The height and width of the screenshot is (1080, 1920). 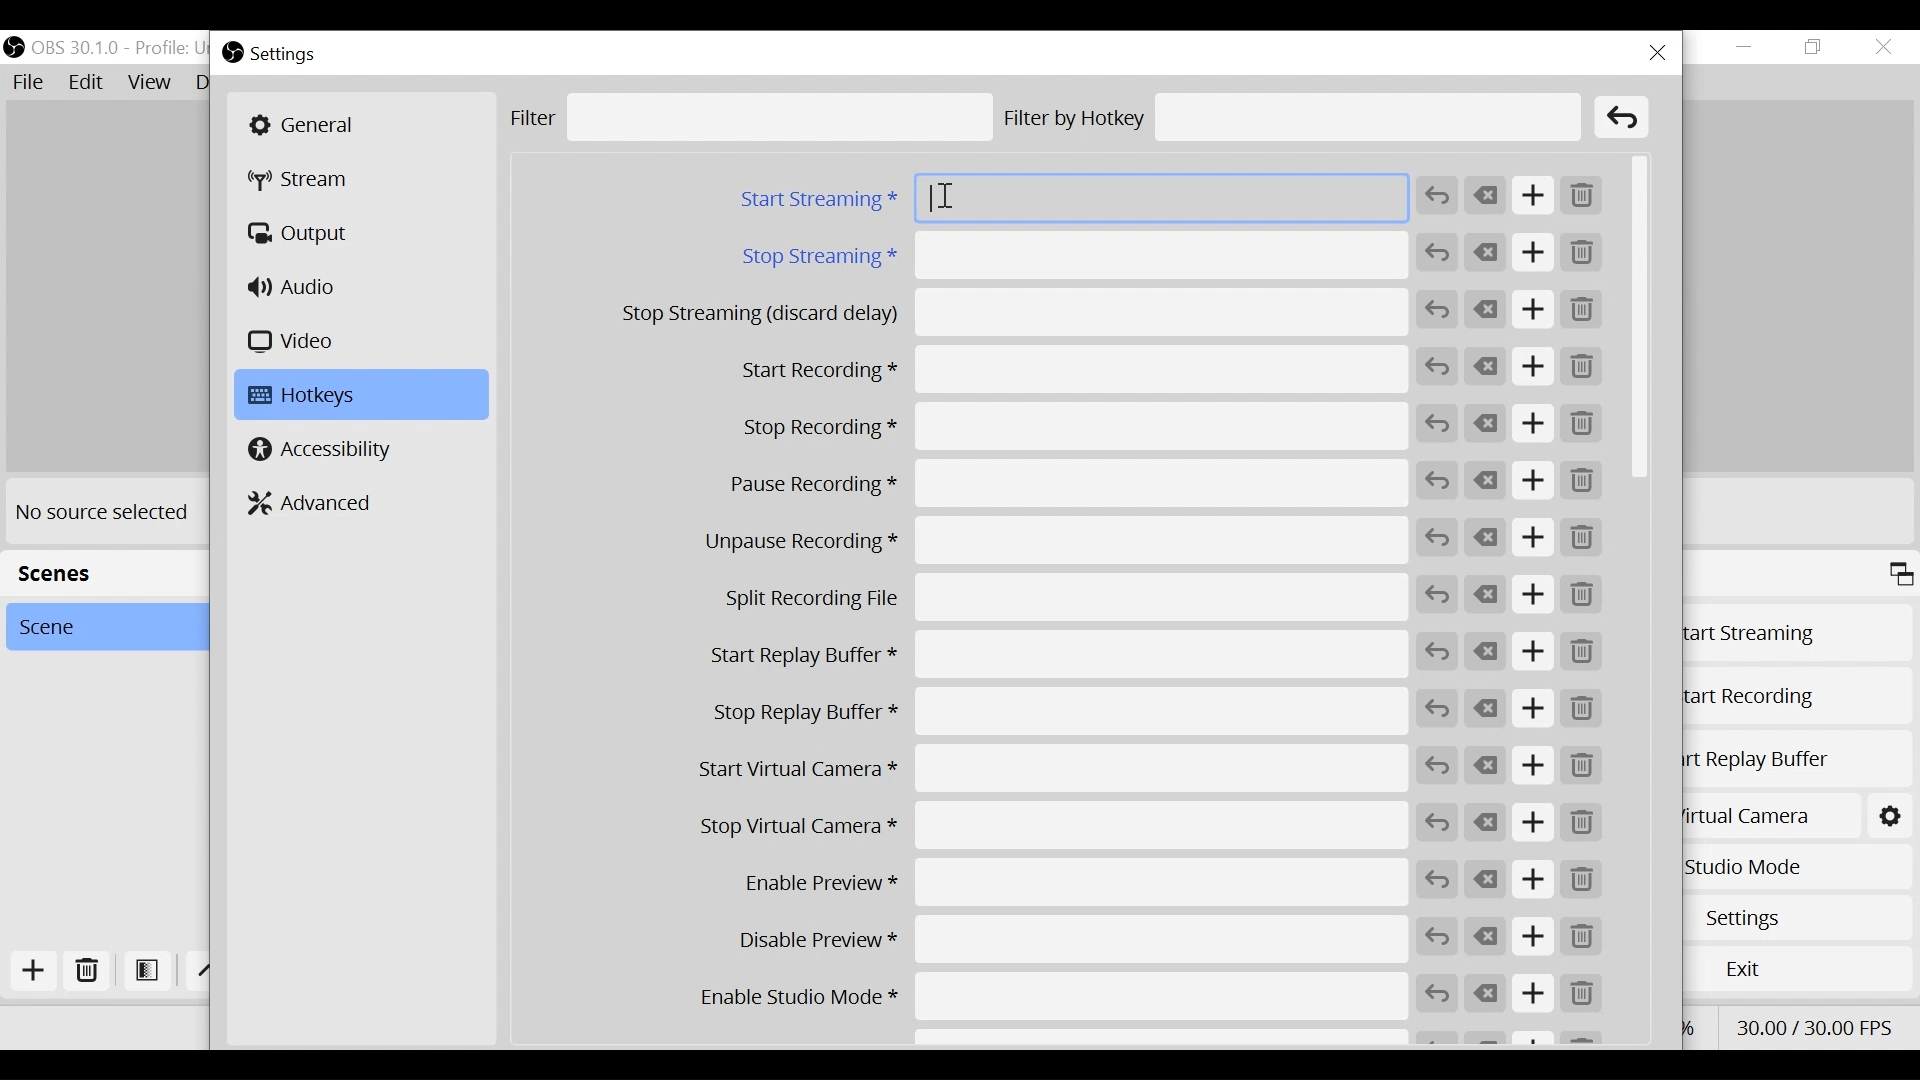 I want to click on Start Streaming, so click(x=1071, y=197).